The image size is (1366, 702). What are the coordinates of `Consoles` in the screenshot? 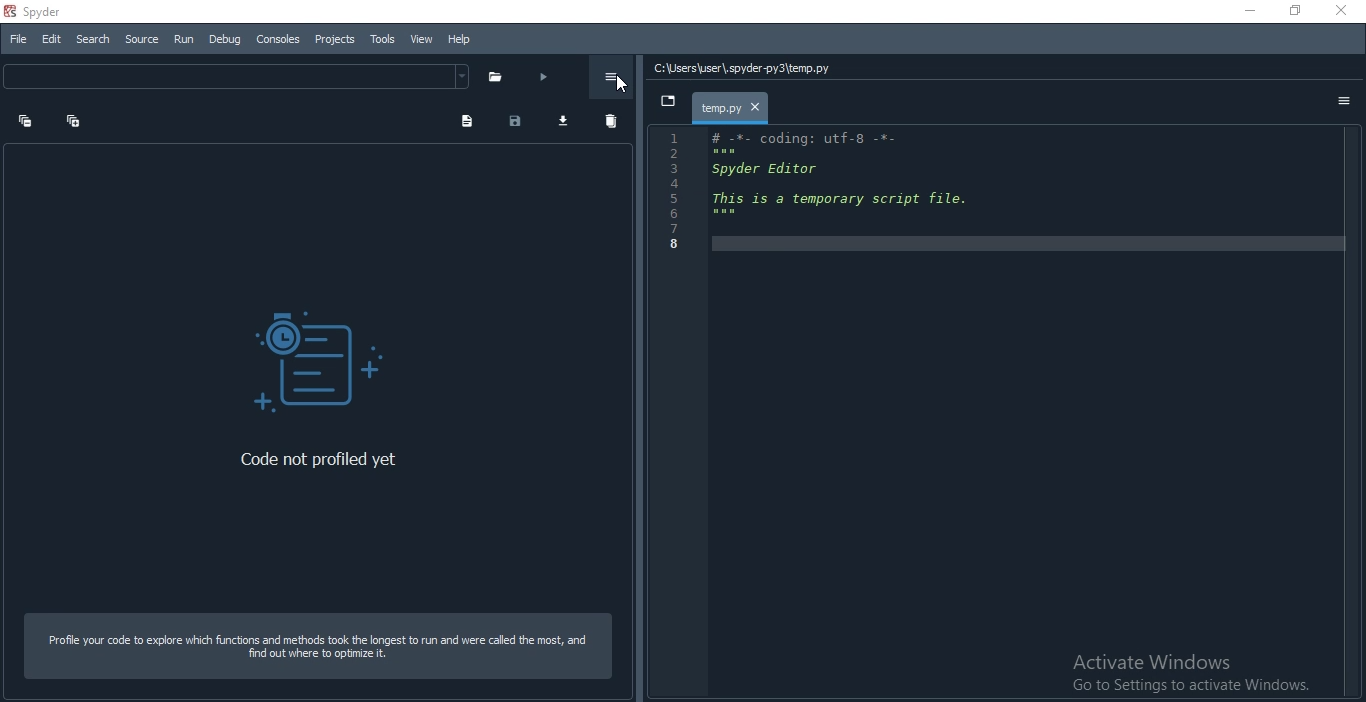 It's located at (277, 40).